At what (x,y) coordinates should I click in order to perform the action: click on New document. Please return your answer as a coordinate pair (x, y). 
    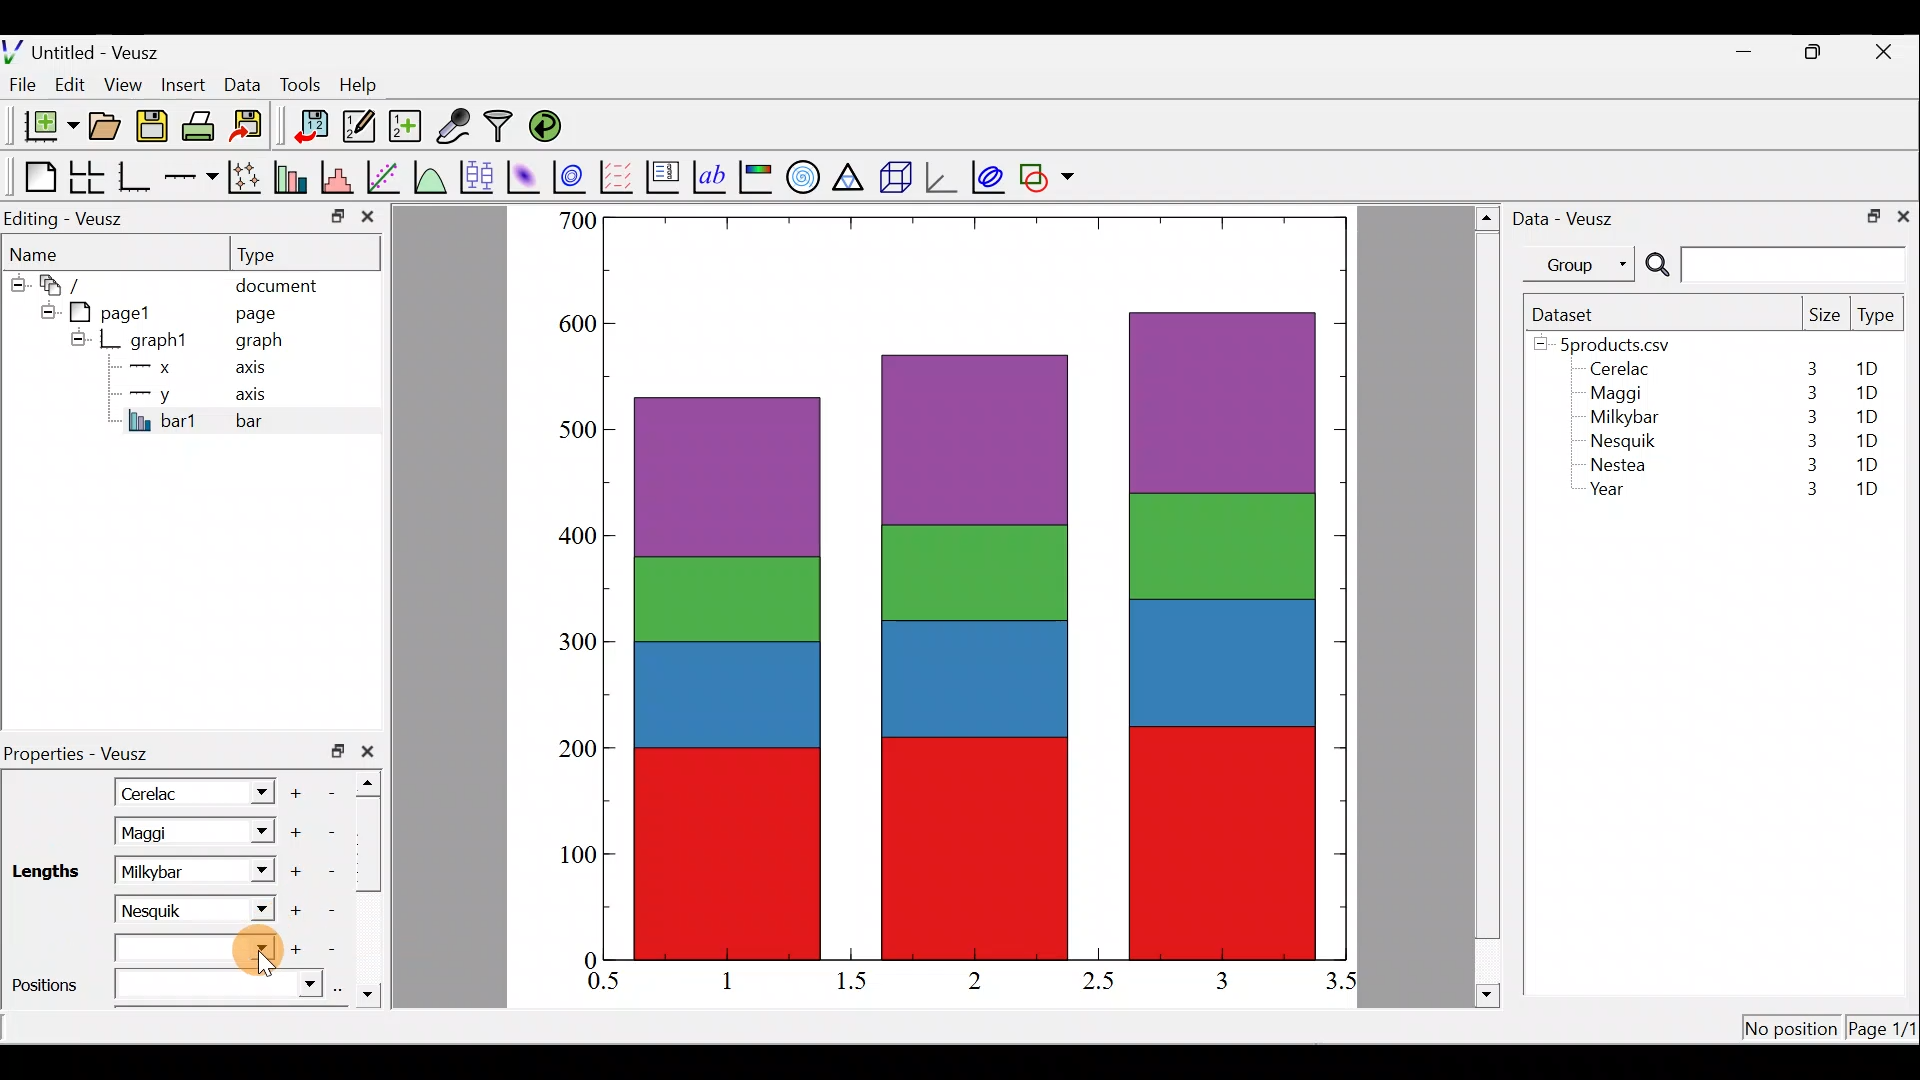
    Looking at the image, I should click on (43, 126).